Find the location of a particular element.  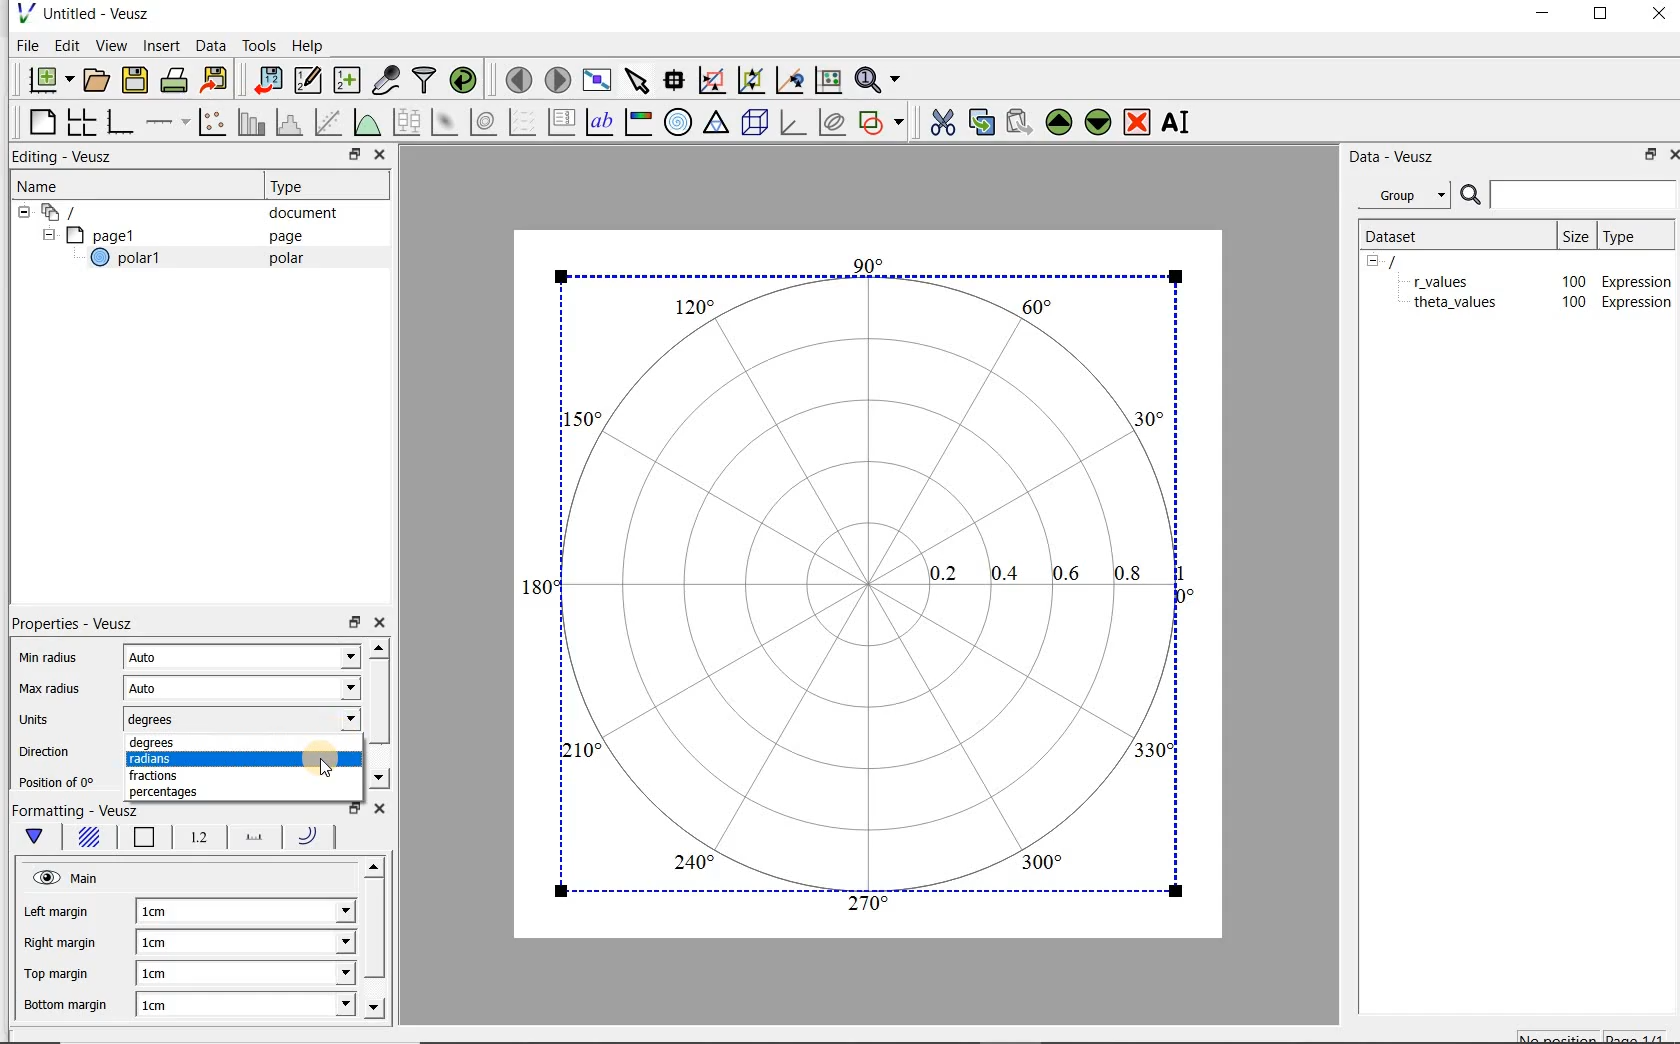

Formatting - Veusz is located at coordinates (82, 814).